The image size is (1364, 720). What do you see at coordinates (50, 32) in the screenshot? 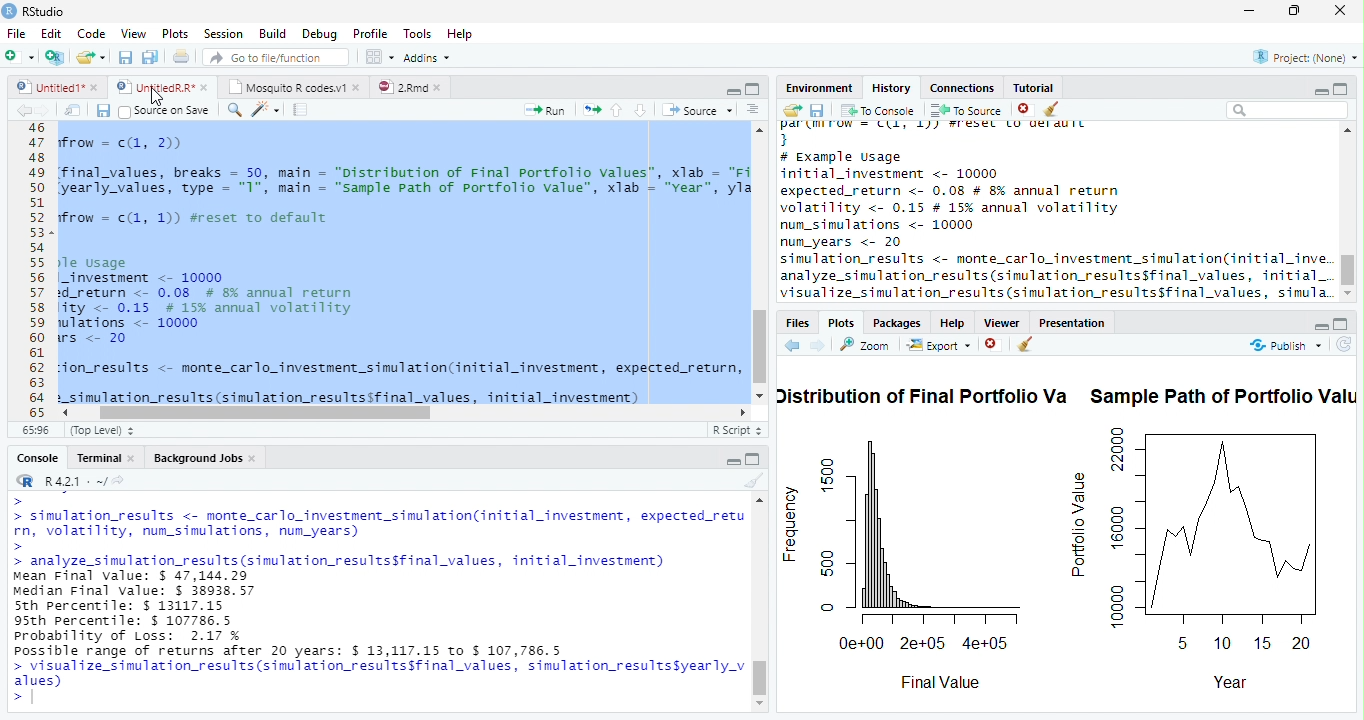
I see `Edit` at bounding box center [50, 32].